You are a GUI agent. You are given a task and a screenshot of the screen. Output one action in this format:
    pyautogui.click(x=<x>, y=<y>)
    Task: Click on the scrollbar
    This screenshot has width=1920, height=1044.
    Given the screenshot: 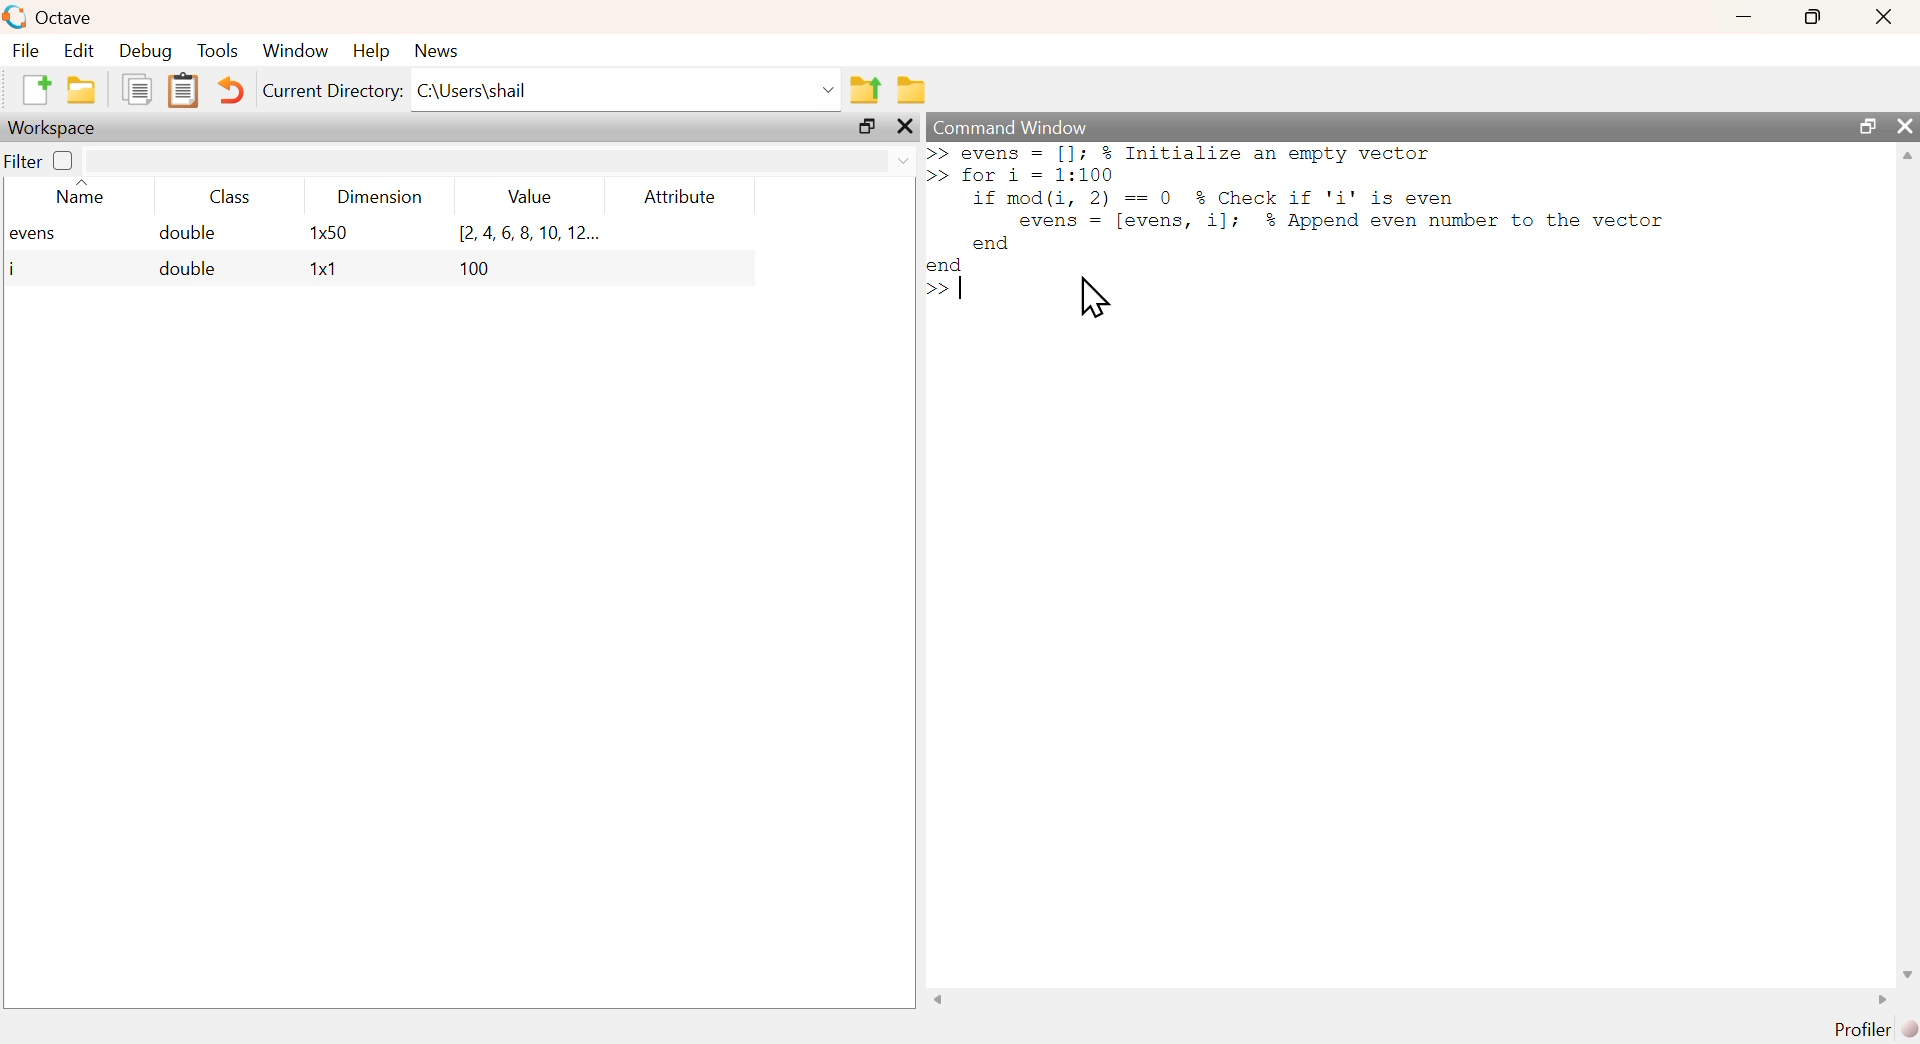 What is the action you would take?
    pyautogui.click(x=1411, y=999)
    